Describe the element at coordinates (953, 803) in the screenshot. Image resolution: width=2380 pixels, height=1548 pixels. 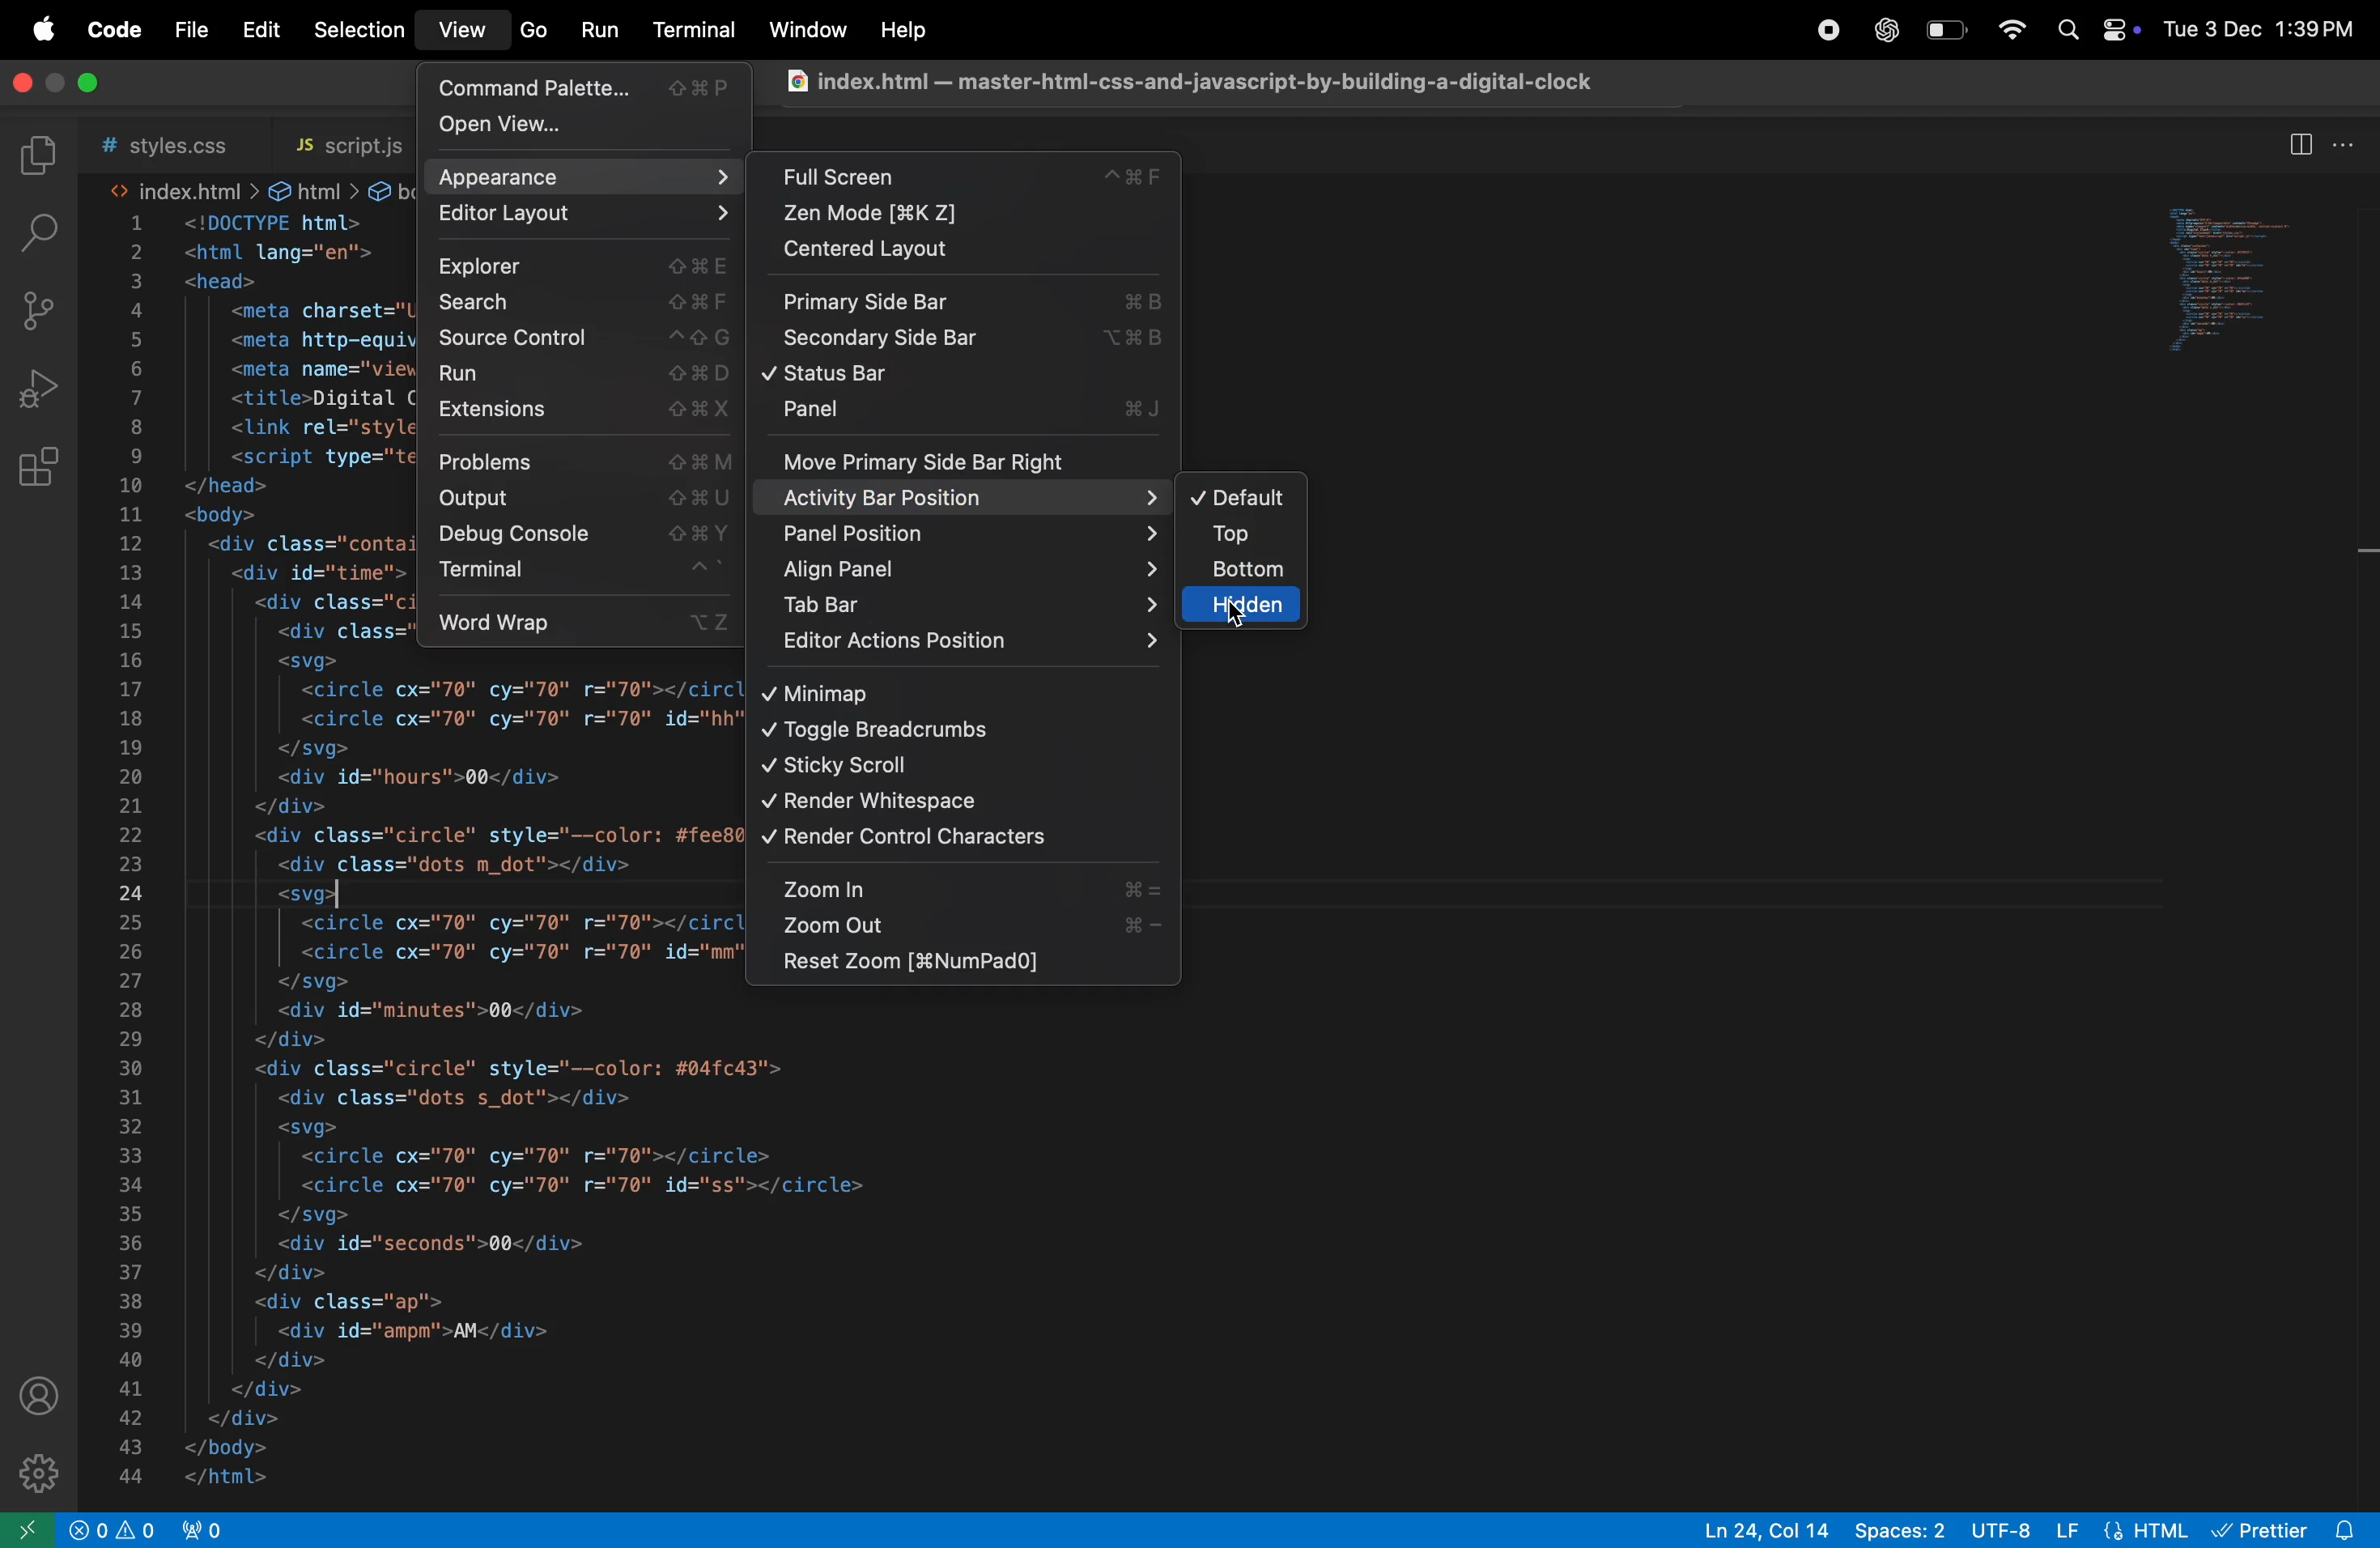
I see `render white space` at that location.